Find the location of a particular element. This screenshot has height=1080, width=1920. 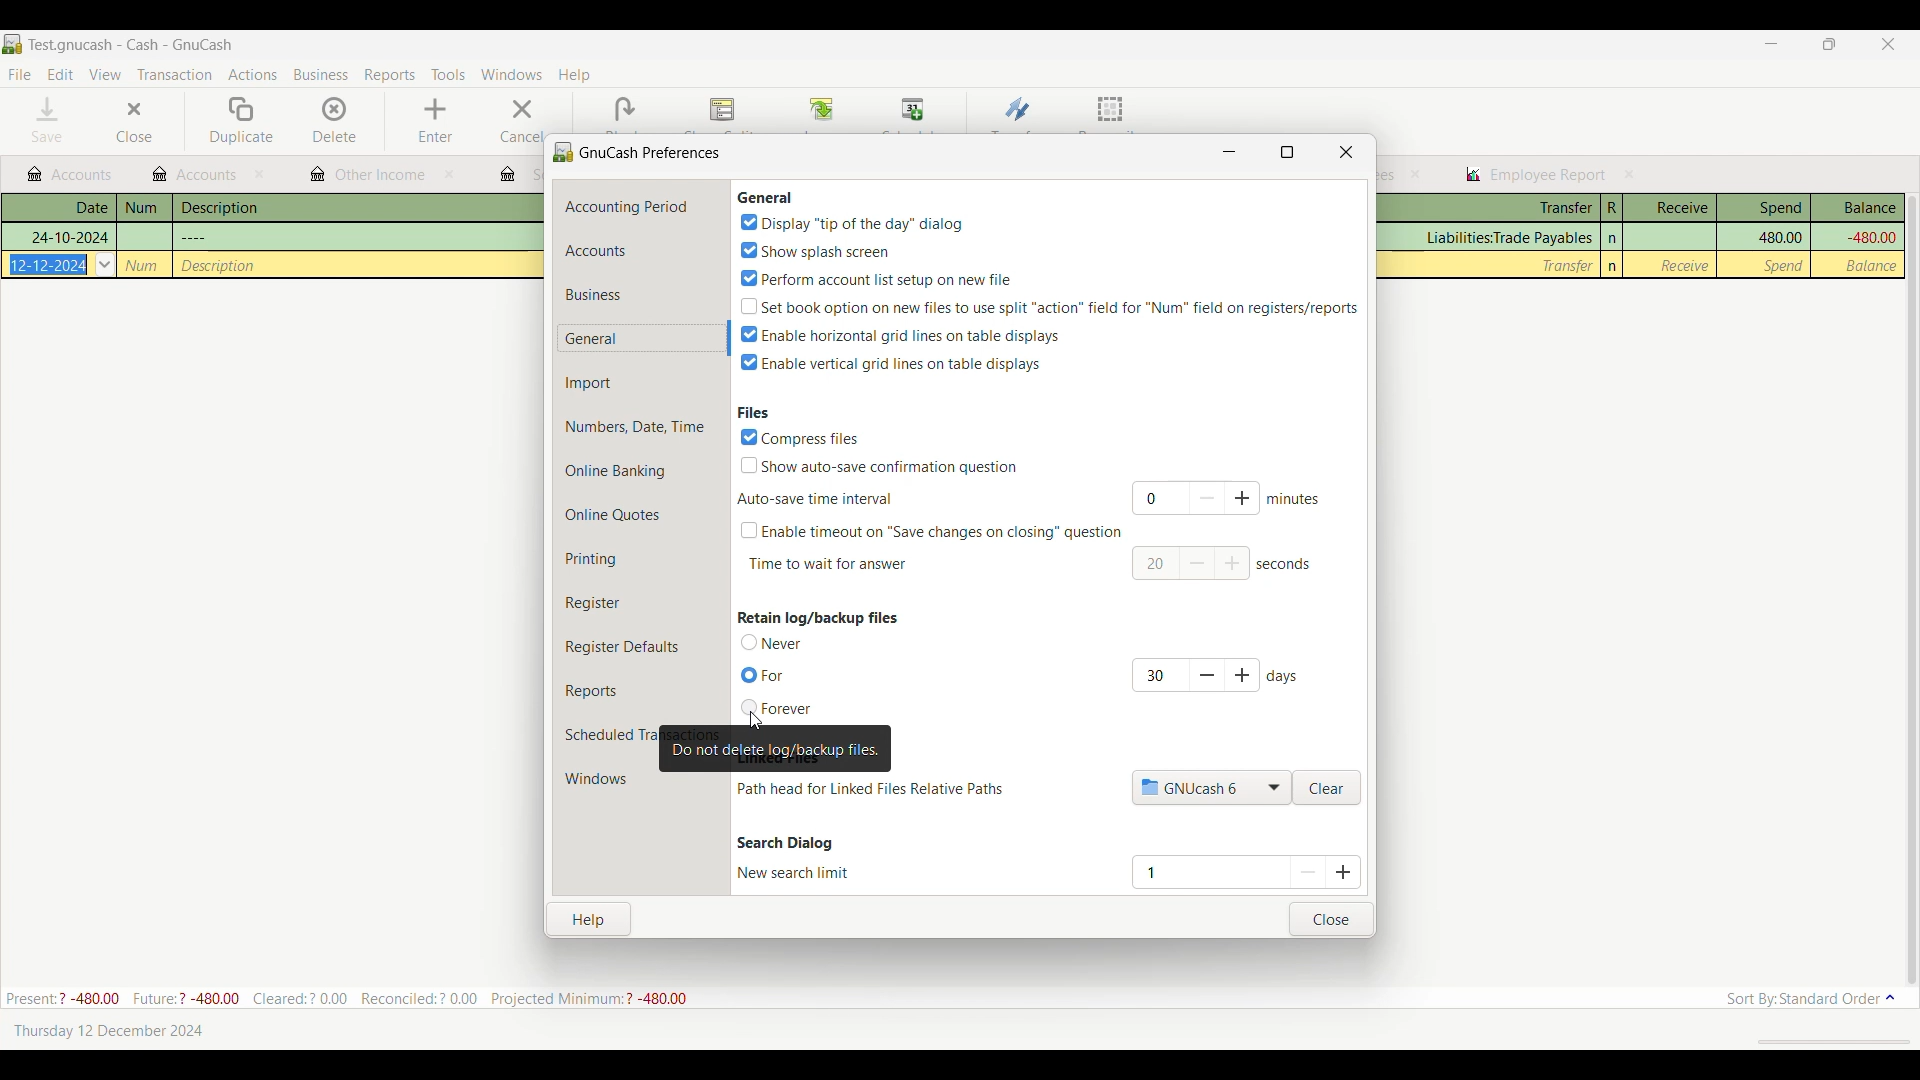

Close is located at coordinates (1331, 919).